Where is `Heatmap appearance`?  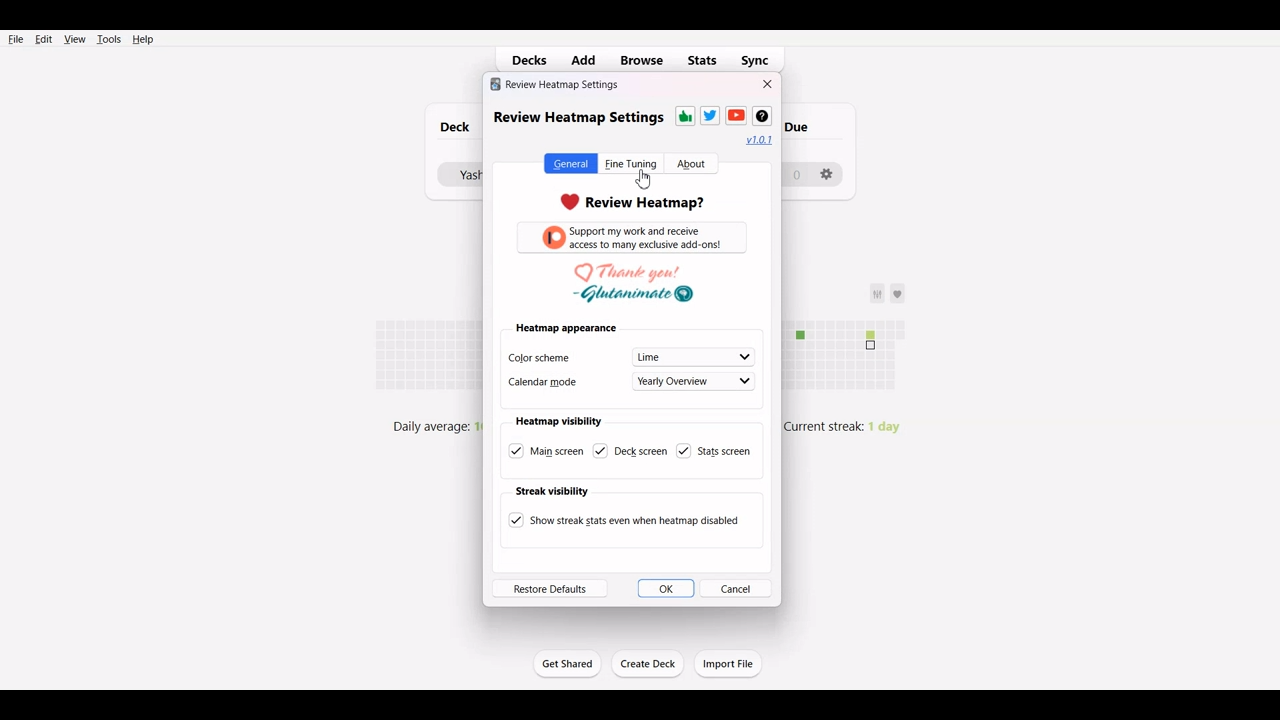
Heatmap appearance is located at coordinates (566, 328).